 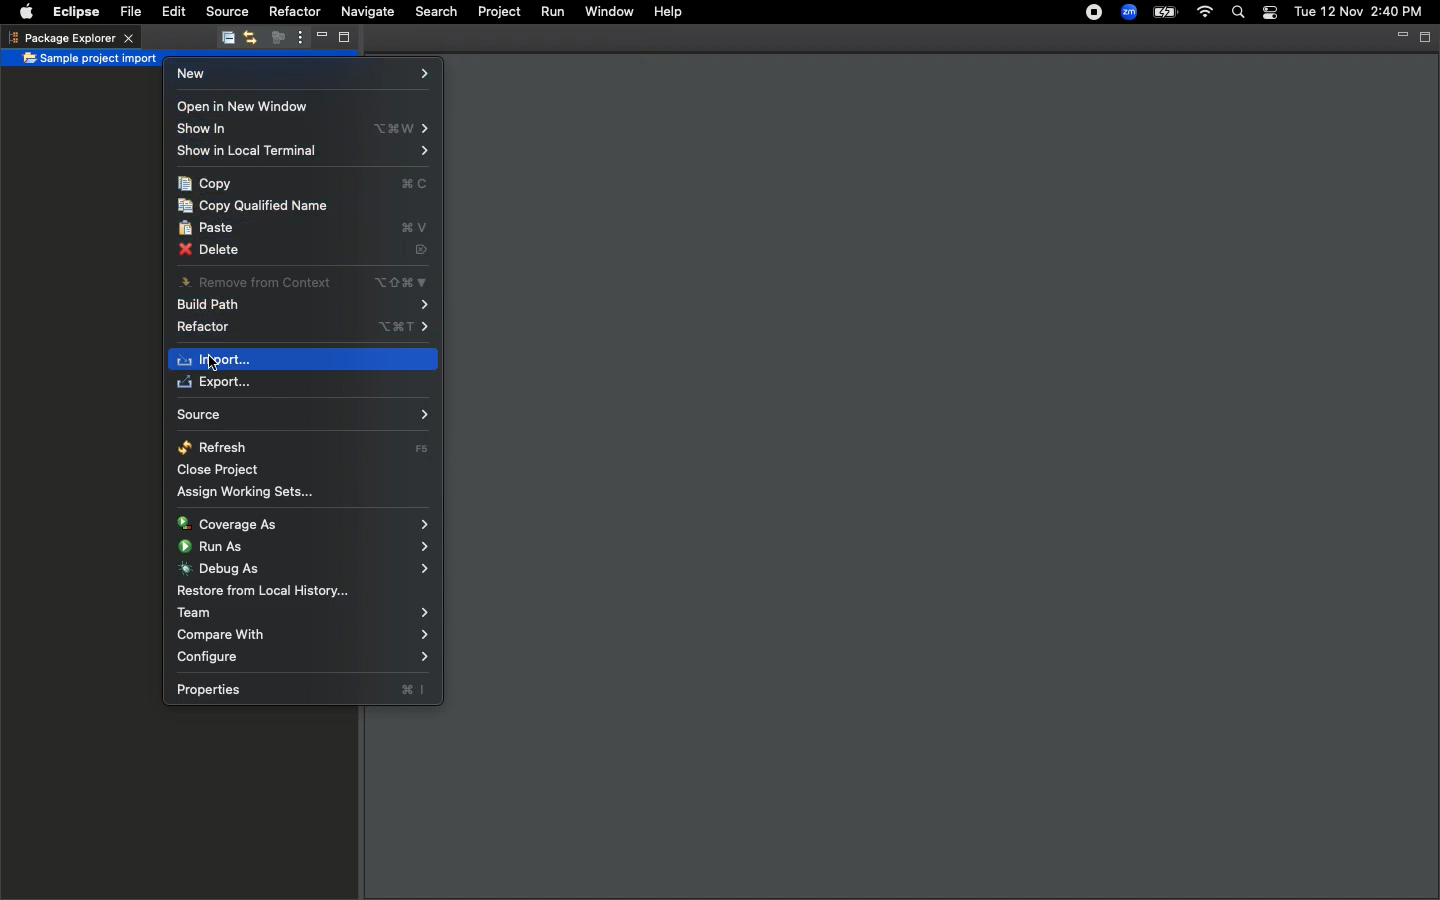 I want to click on Maximize, so click(x=1426, y=37).